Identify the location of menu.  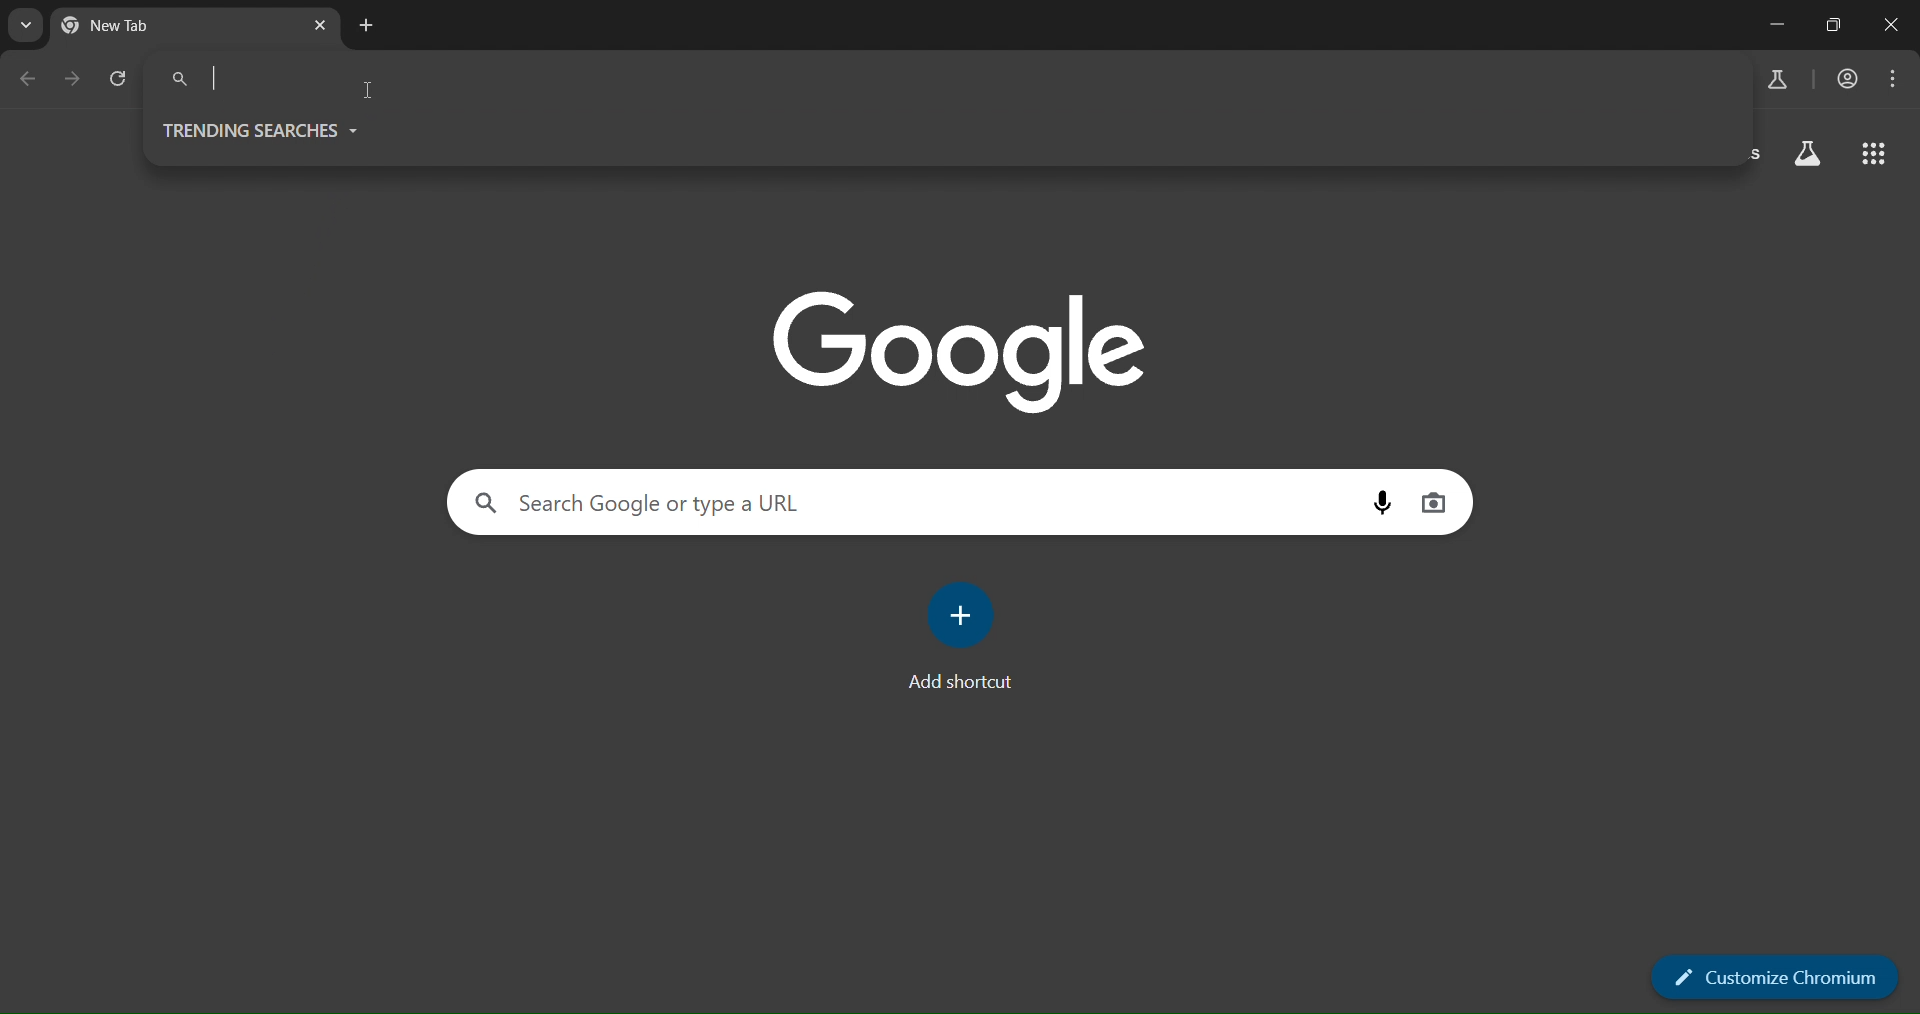
(1891, 79).